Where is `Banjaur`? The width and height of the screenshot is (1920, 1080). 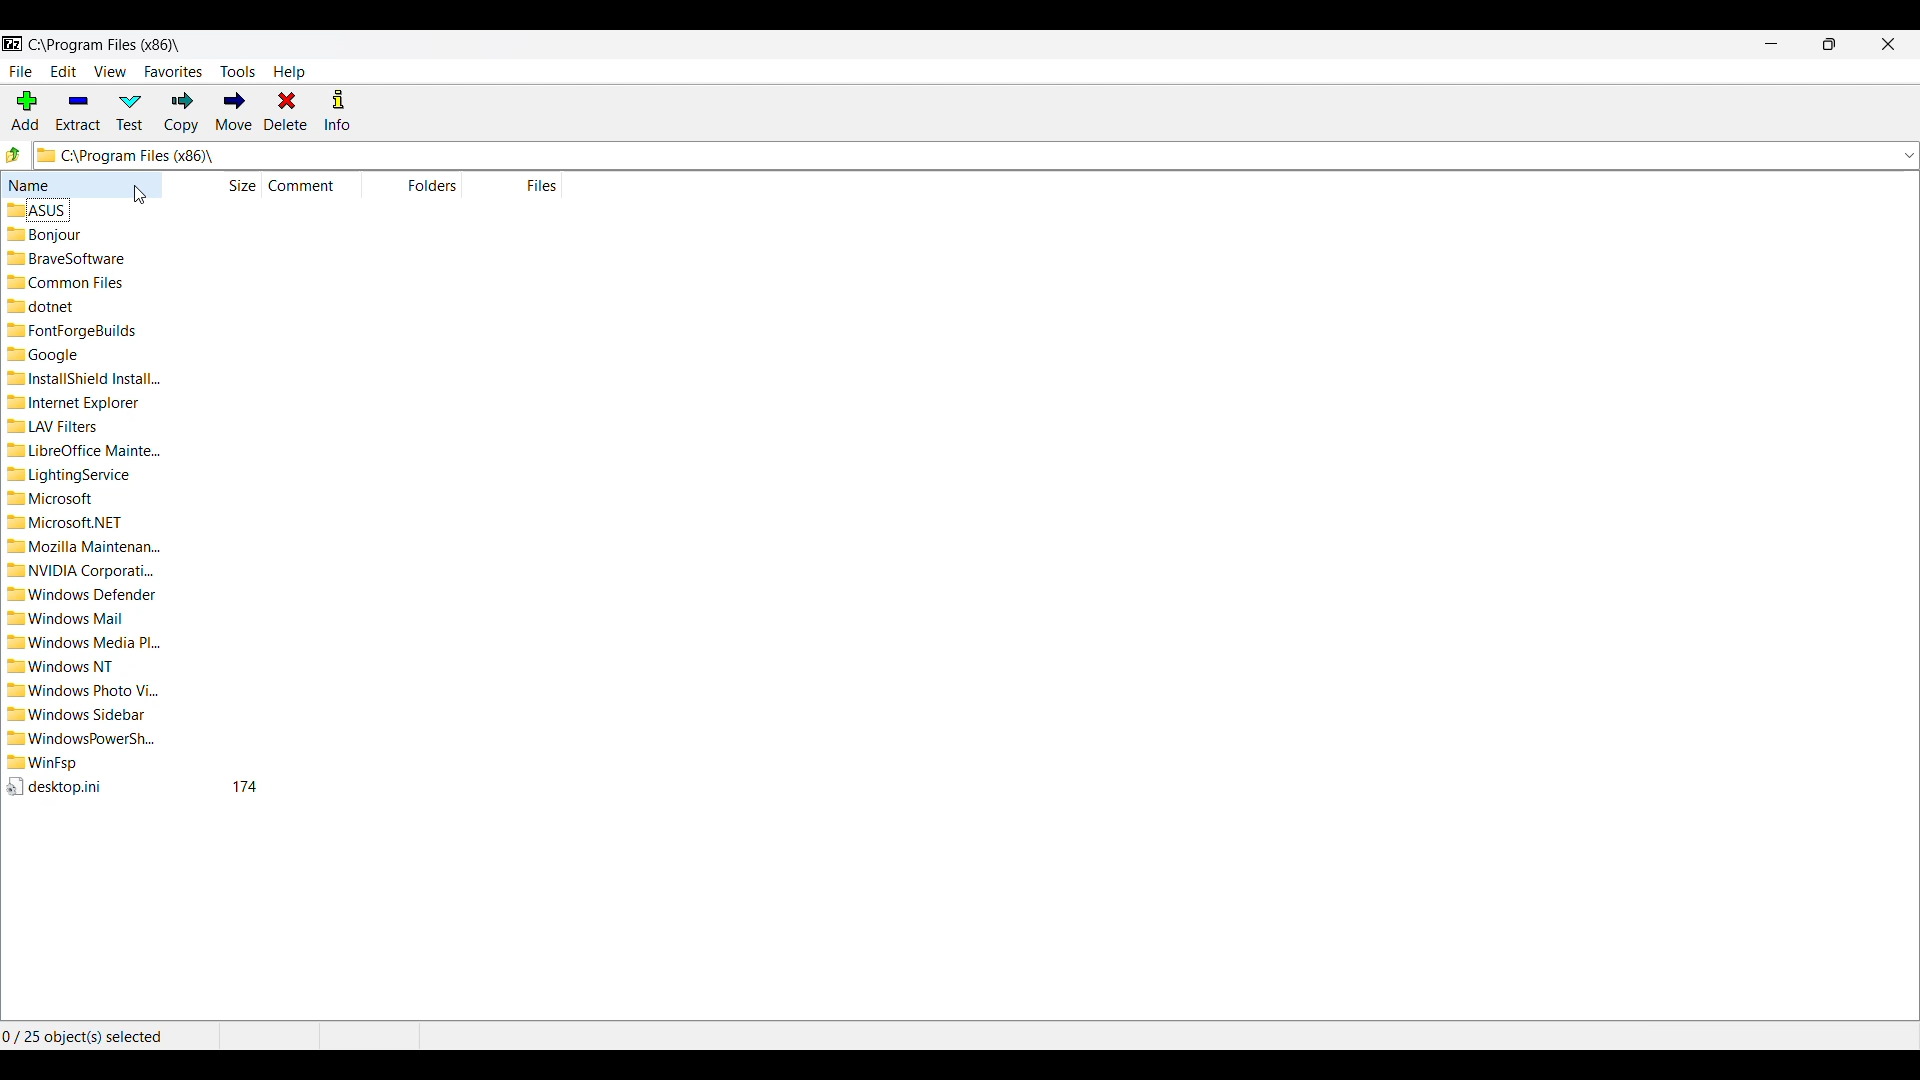
Banjaur is located at coordinates (44, 237).